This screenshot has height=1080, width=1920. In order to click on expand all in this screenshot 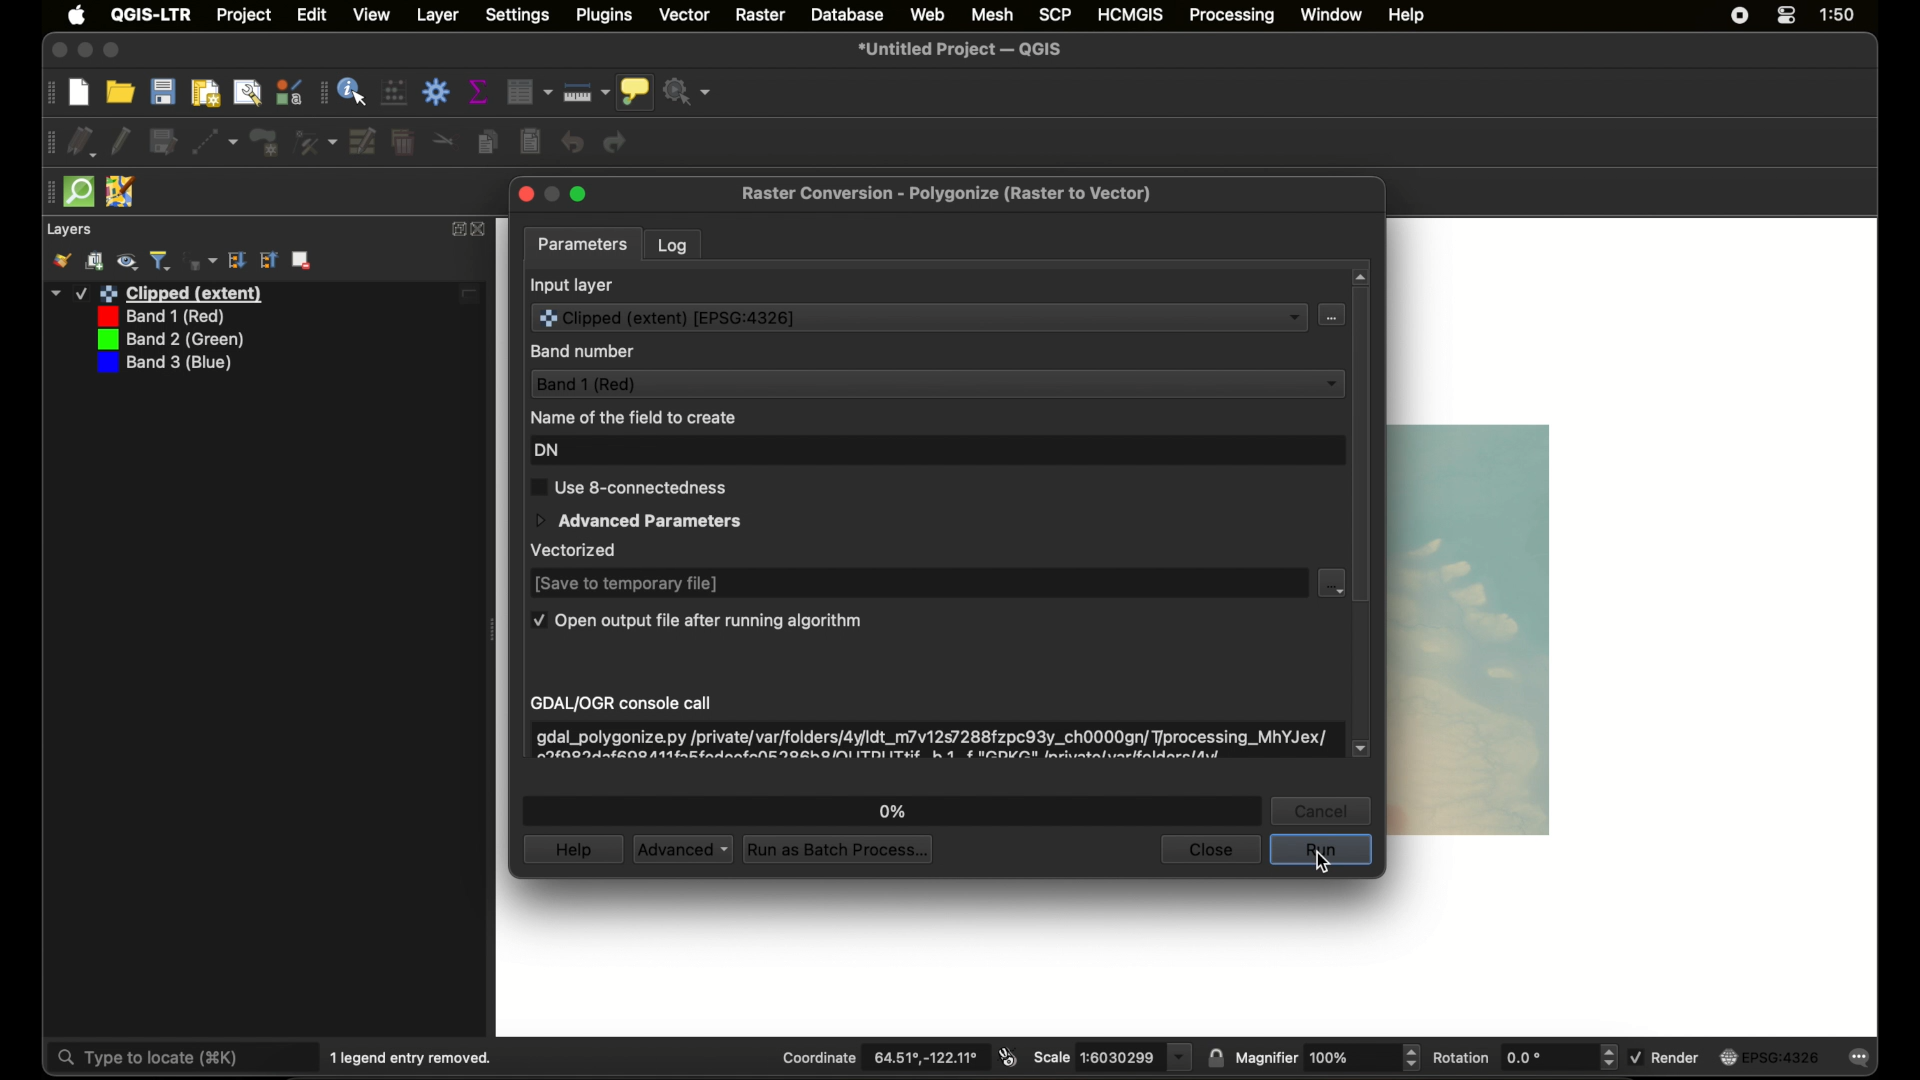, I will do `click(269, 260)`.